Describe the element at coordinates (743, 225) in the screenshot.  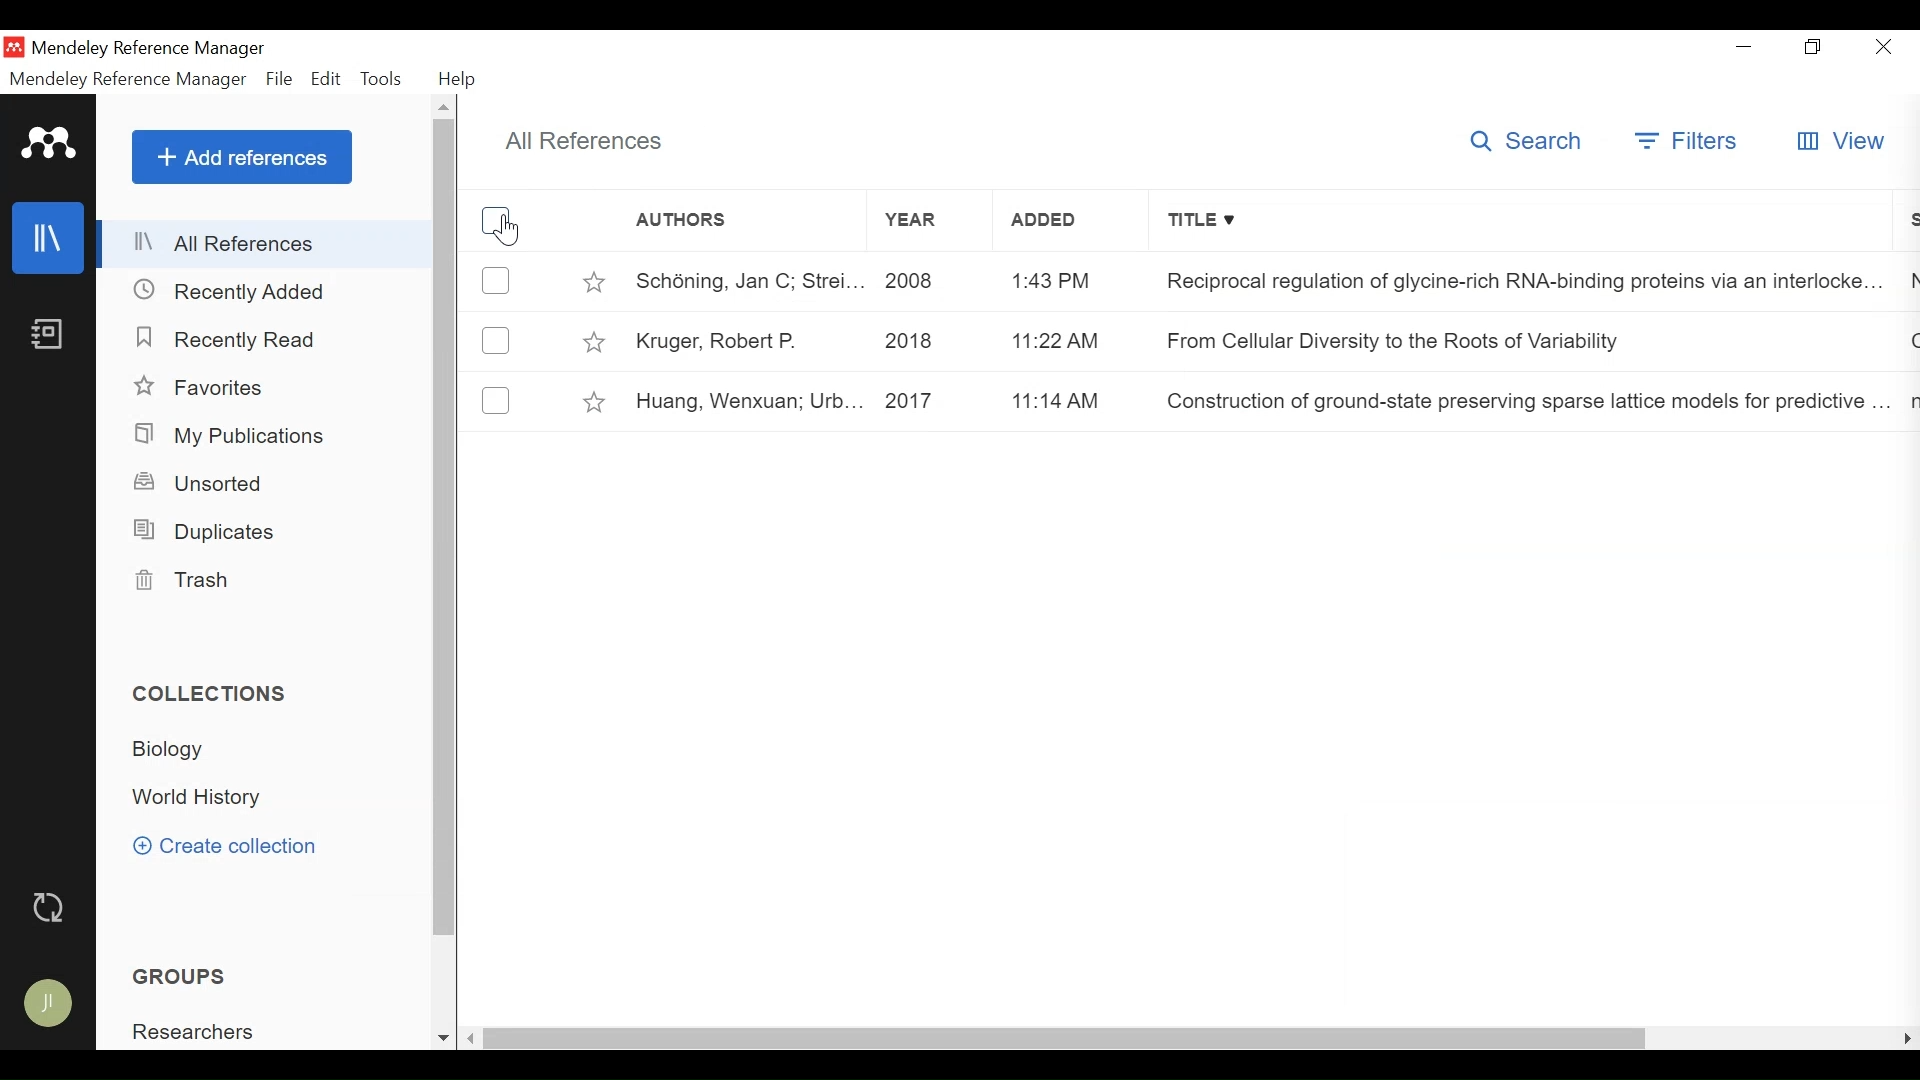
I see `Authors` at that location.